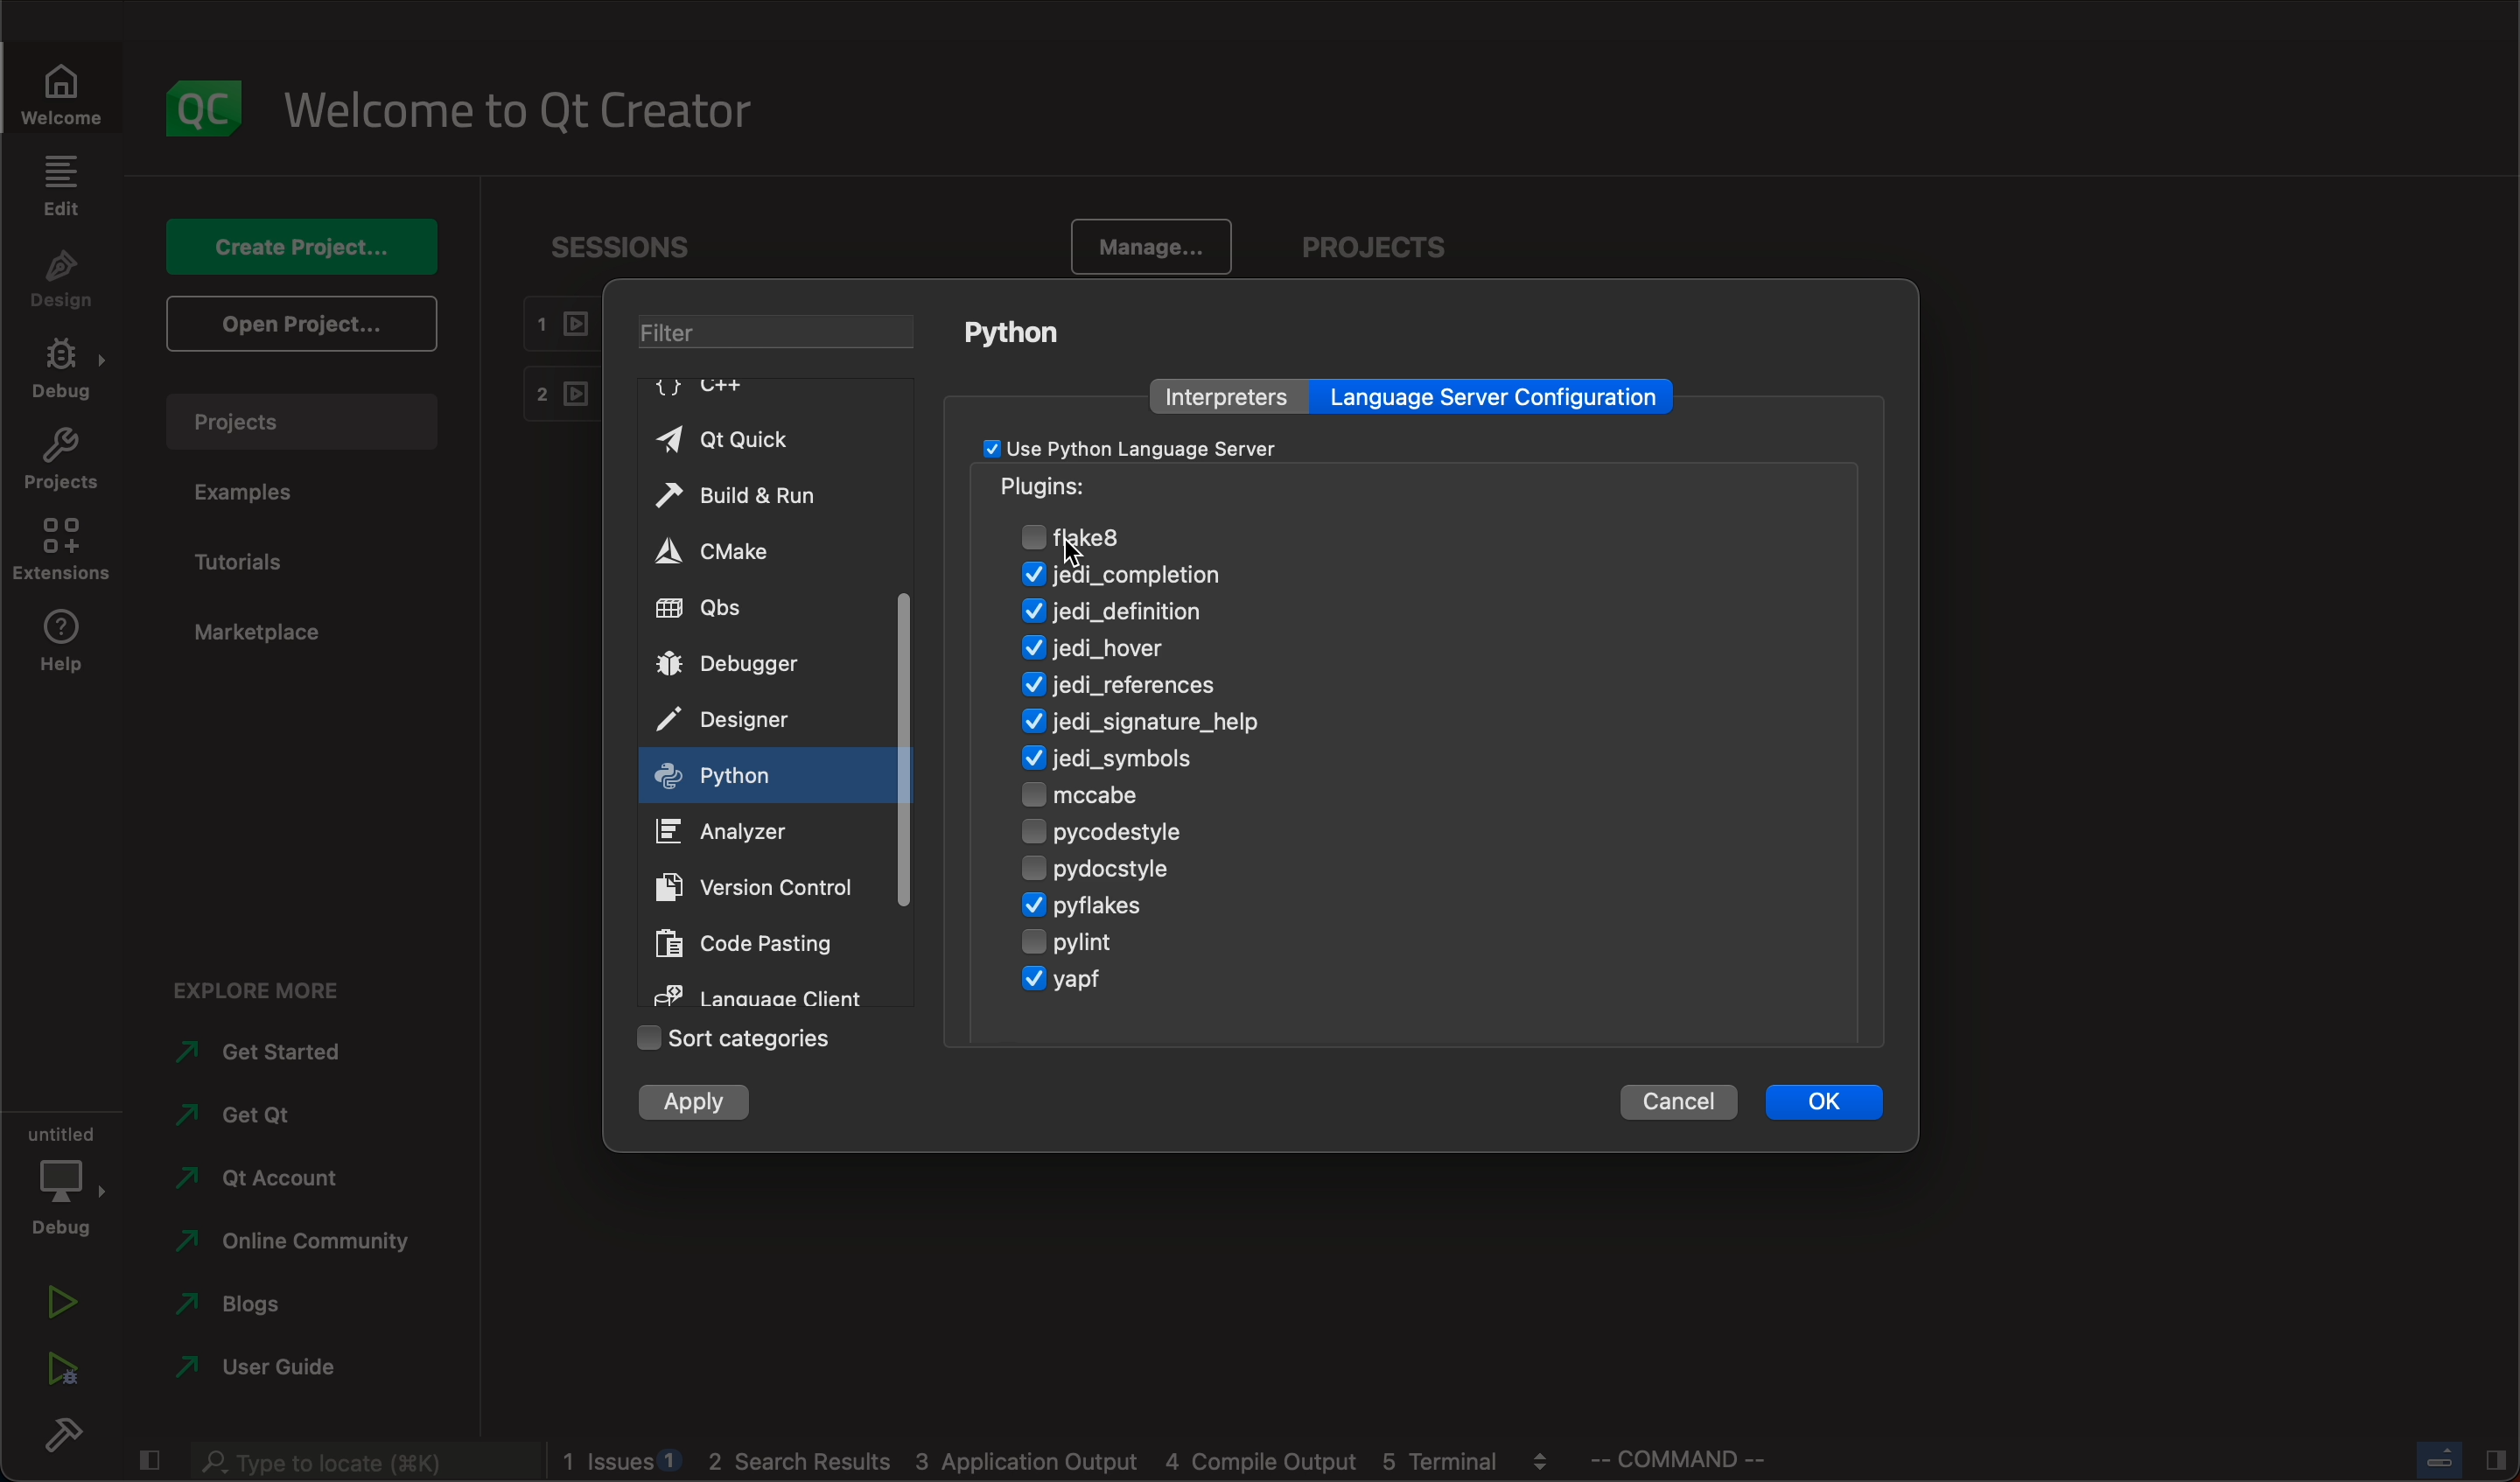 The width and height of the screenshot is (2520, 1482). What do you see at coordinates (738, 829) in the screenshot?
I see `analyzer` at bounding box center [738, 829].